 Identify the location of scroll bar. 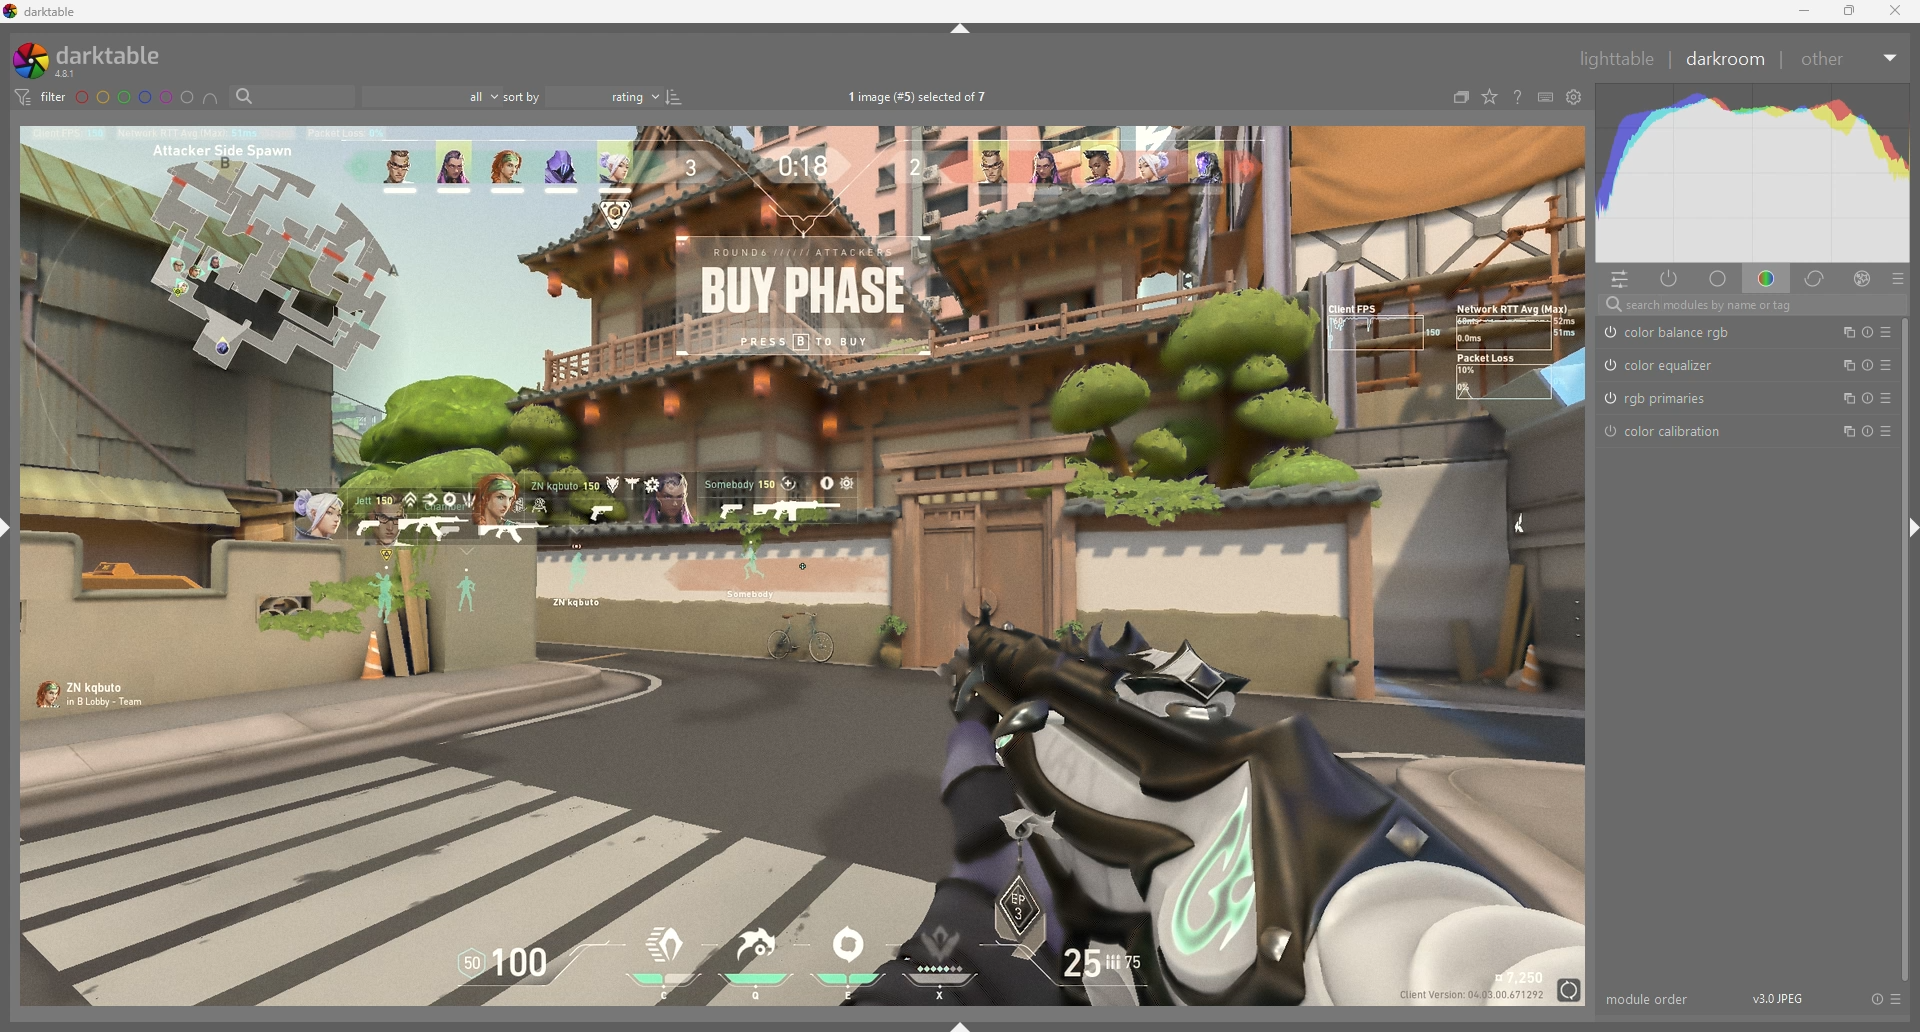
(1908, 652).